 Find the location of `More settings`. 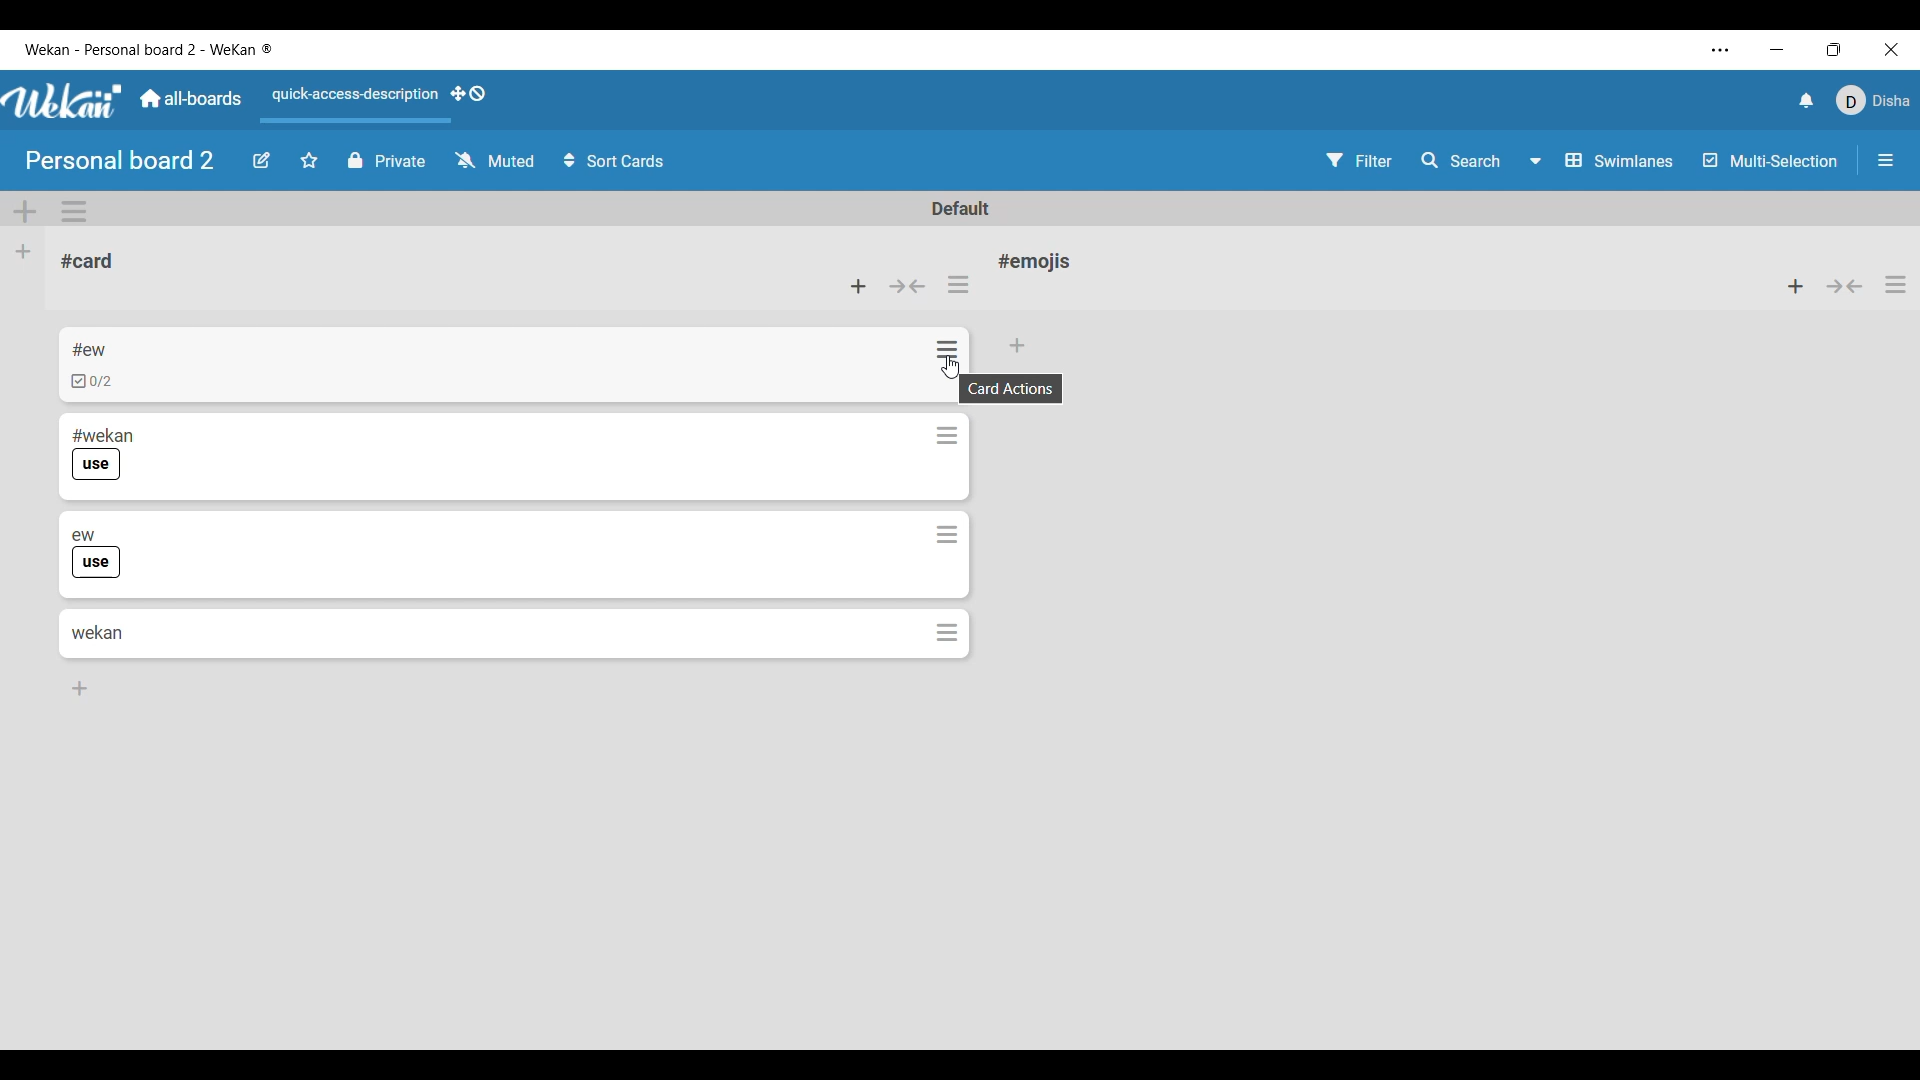

More settings is located at coordinates (1720, 50).